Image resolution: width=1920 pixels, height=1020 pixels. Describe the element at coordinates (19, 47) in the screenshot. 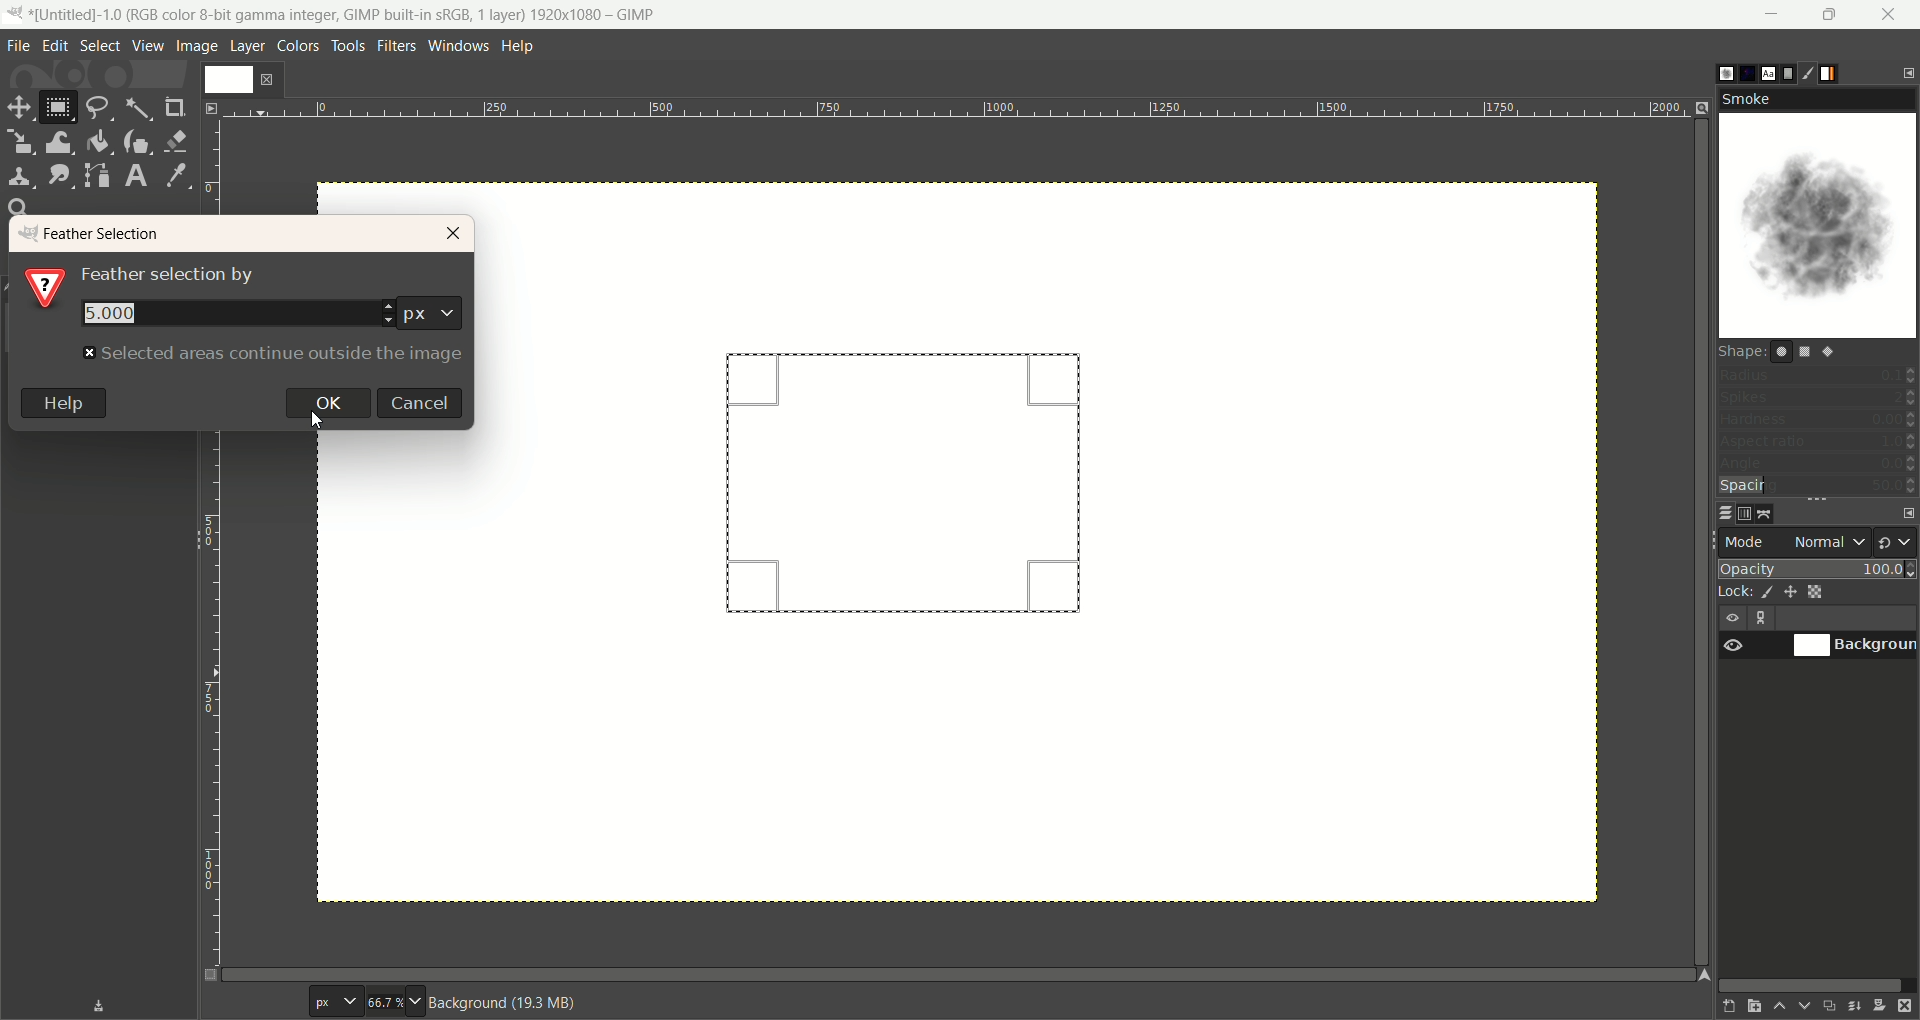

I see `file` at that location.